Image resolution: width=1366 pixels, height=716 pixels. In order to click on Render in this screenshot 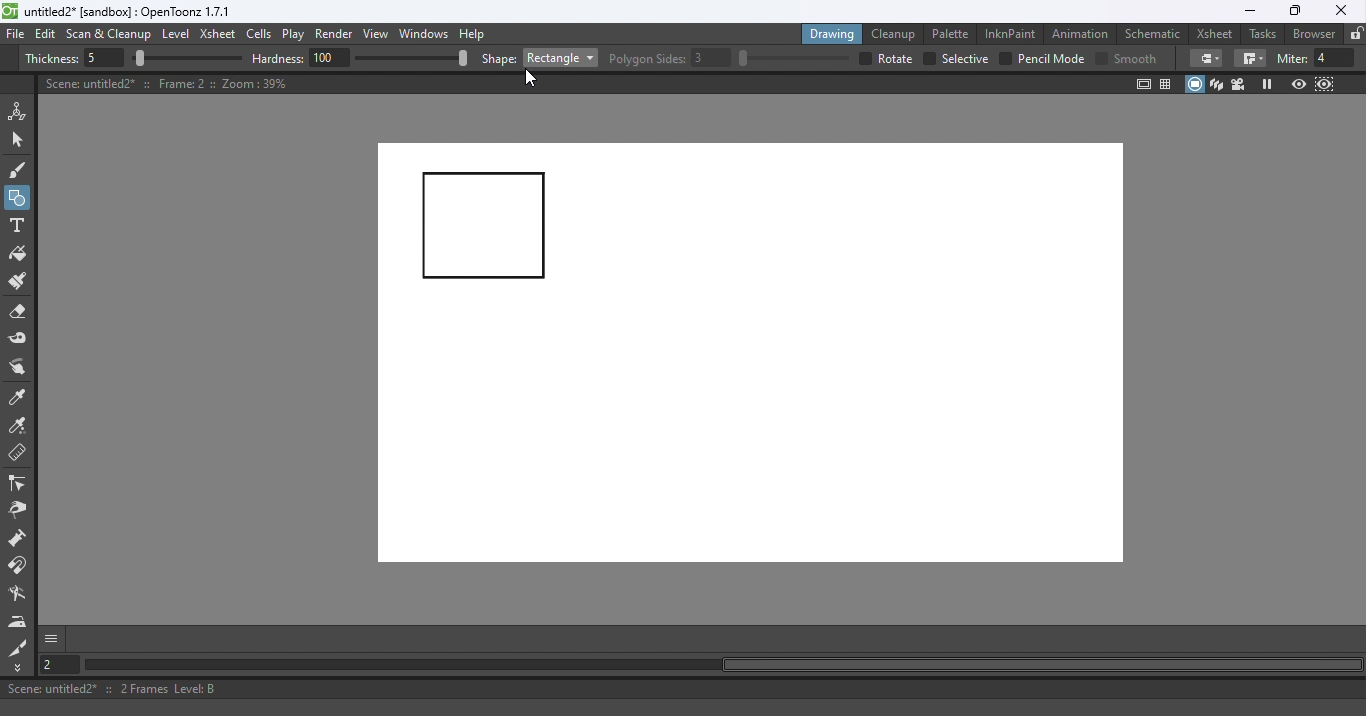, I will do `click(337, 35)`.